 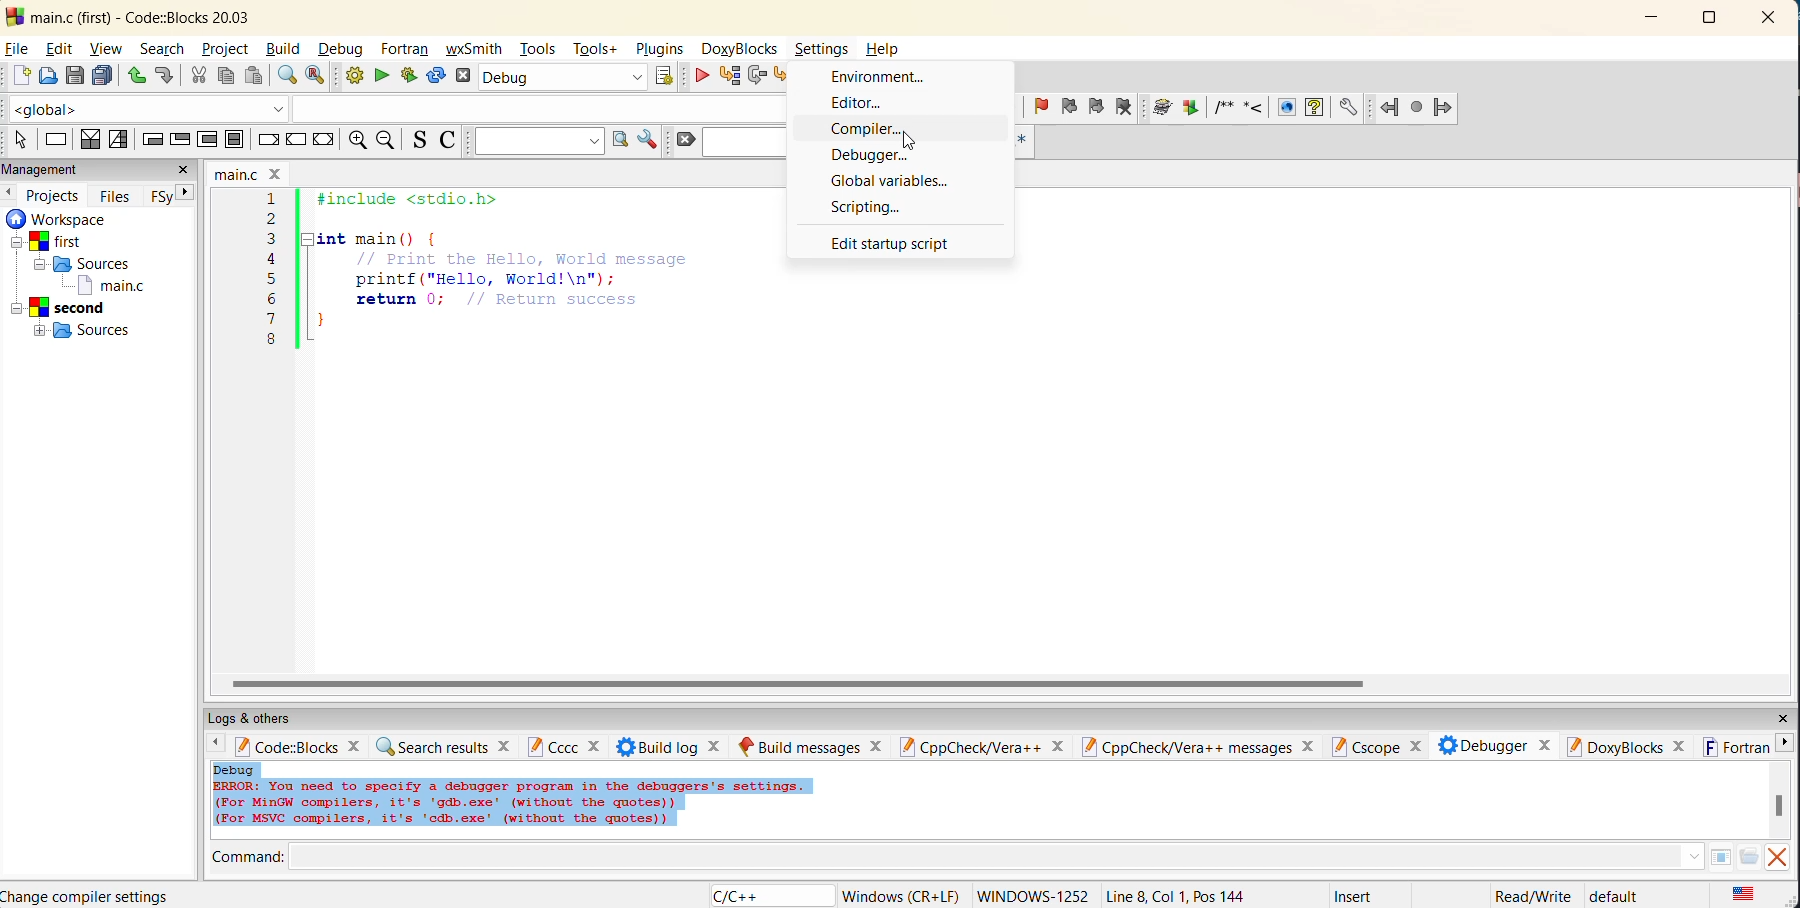 I want to click on global variables, so click(x=893, y=183).